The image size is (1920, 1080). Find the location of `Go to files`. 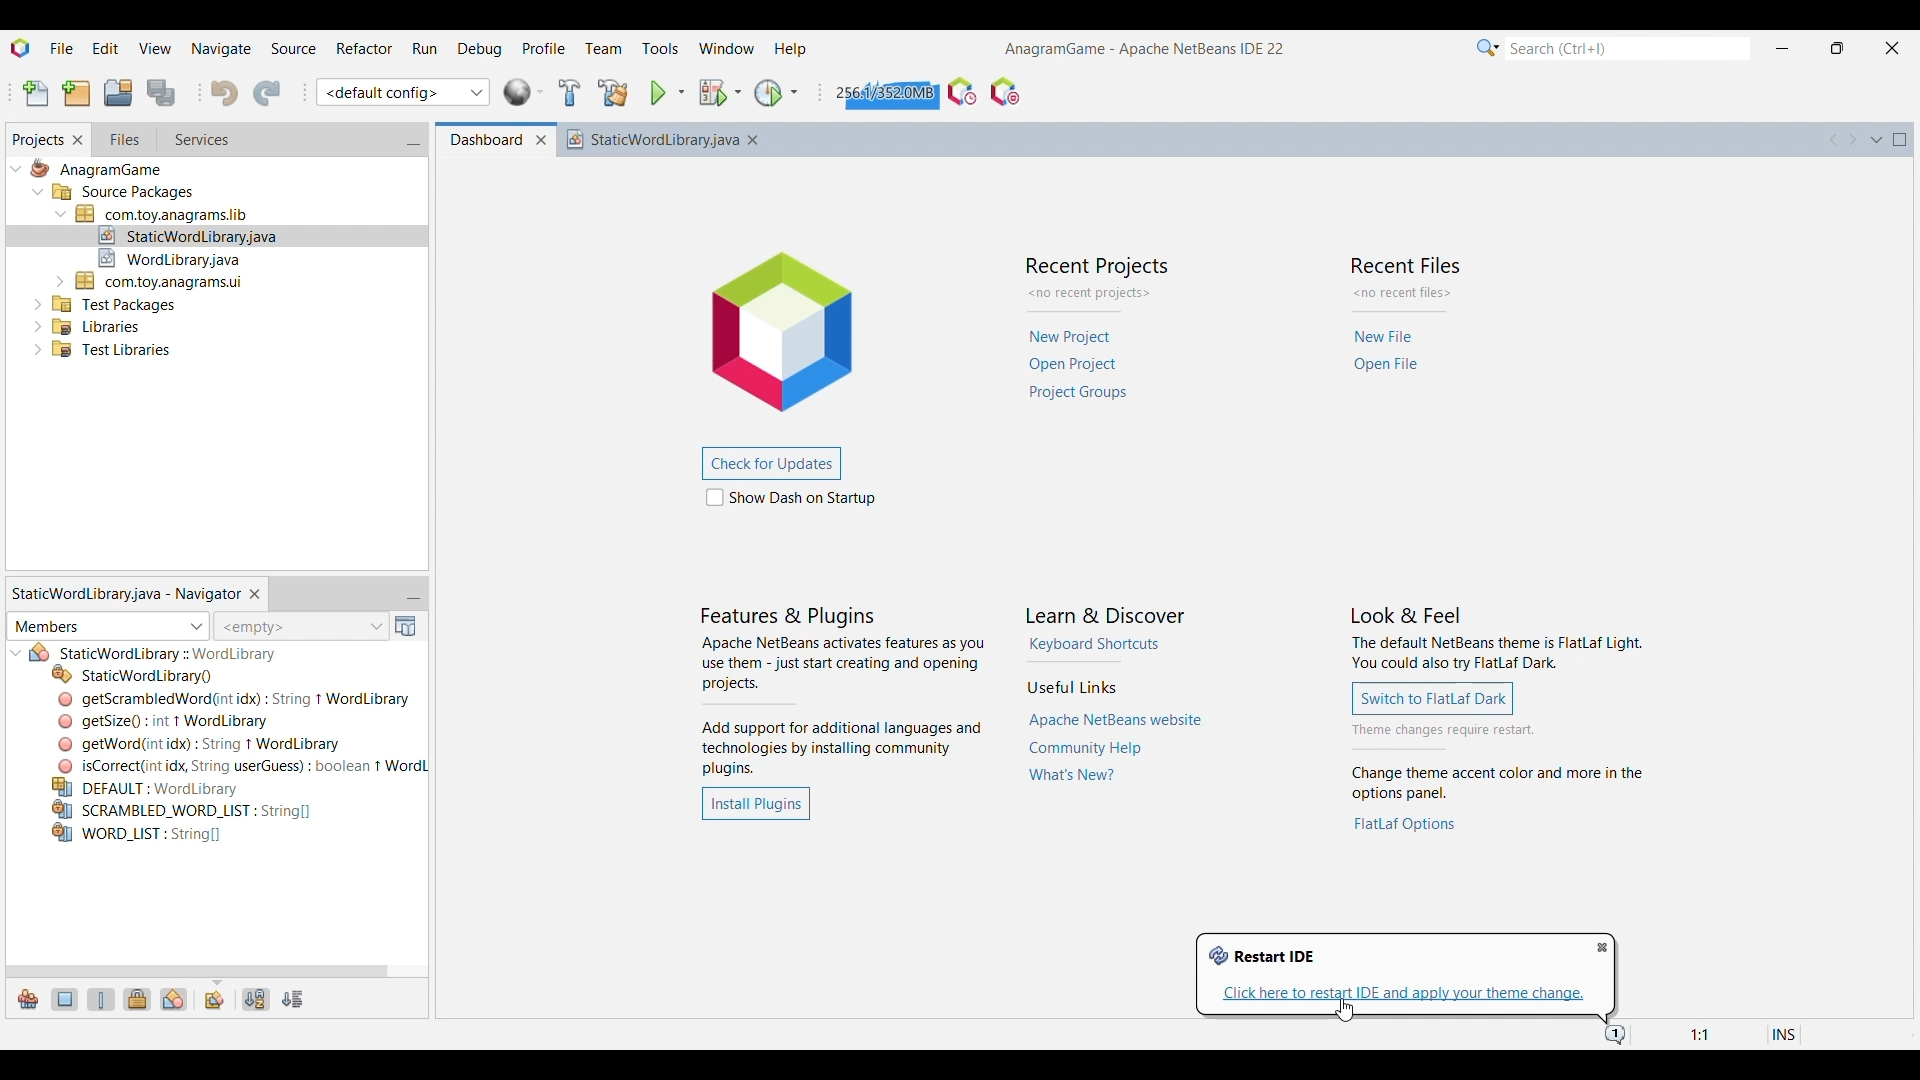

Go to files is located at coordinates (123, 139).